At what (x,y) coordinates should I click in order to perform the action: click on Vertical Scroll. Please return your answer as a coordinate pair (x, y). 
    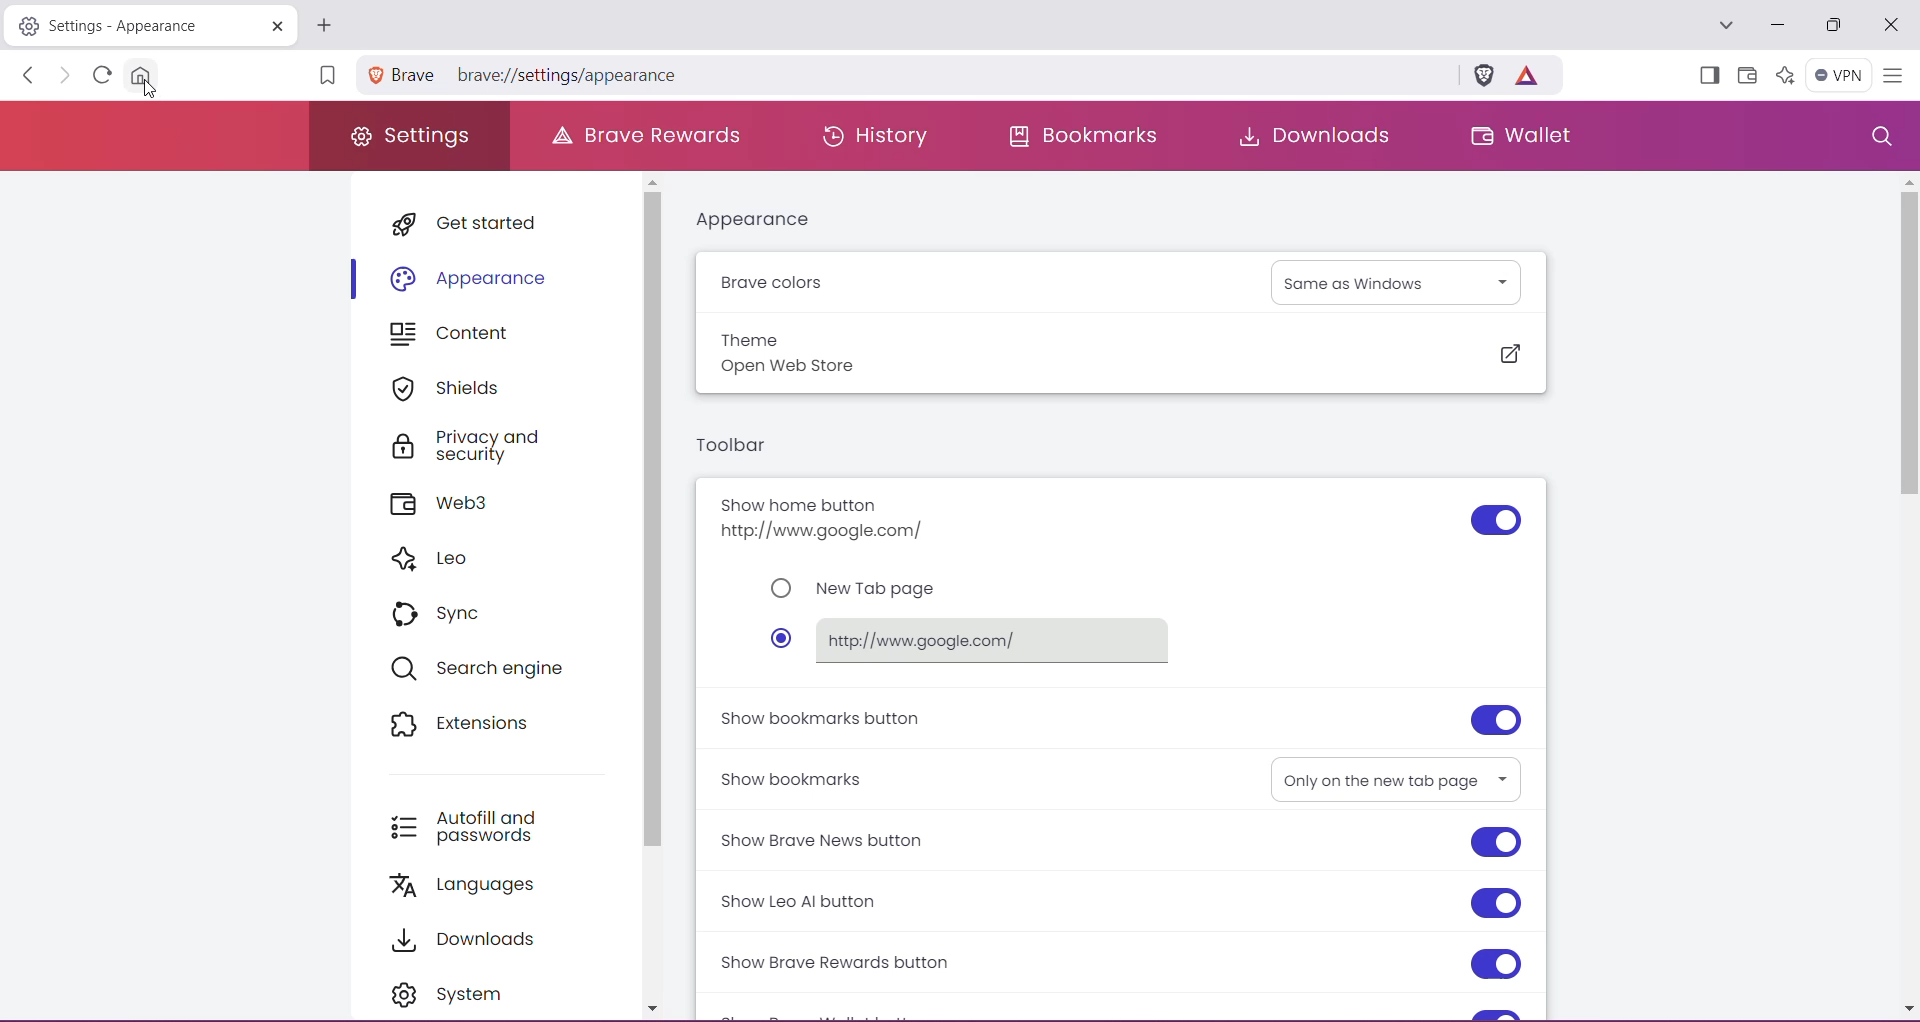
    Looking at the image, I should click on (654, 599).